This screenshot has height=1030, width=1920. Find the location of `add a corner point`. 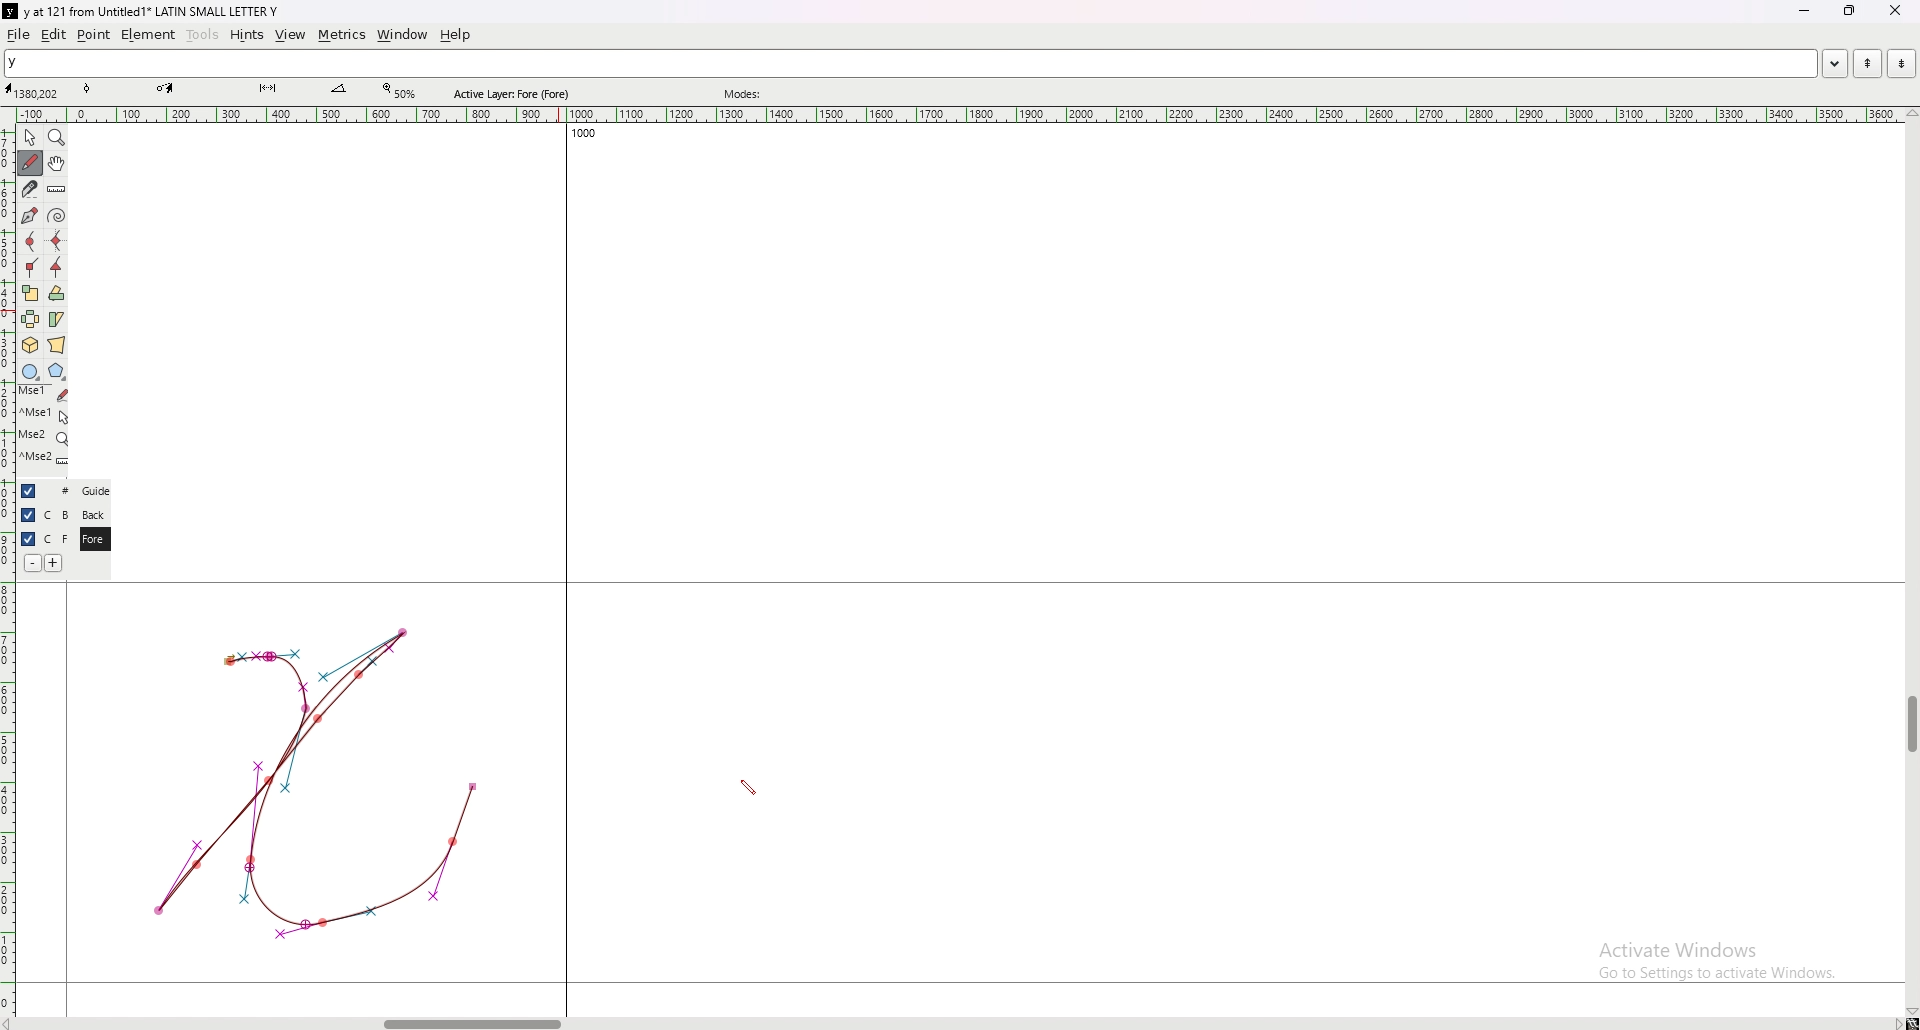

add a corner point is located at coordinates (31, 267).